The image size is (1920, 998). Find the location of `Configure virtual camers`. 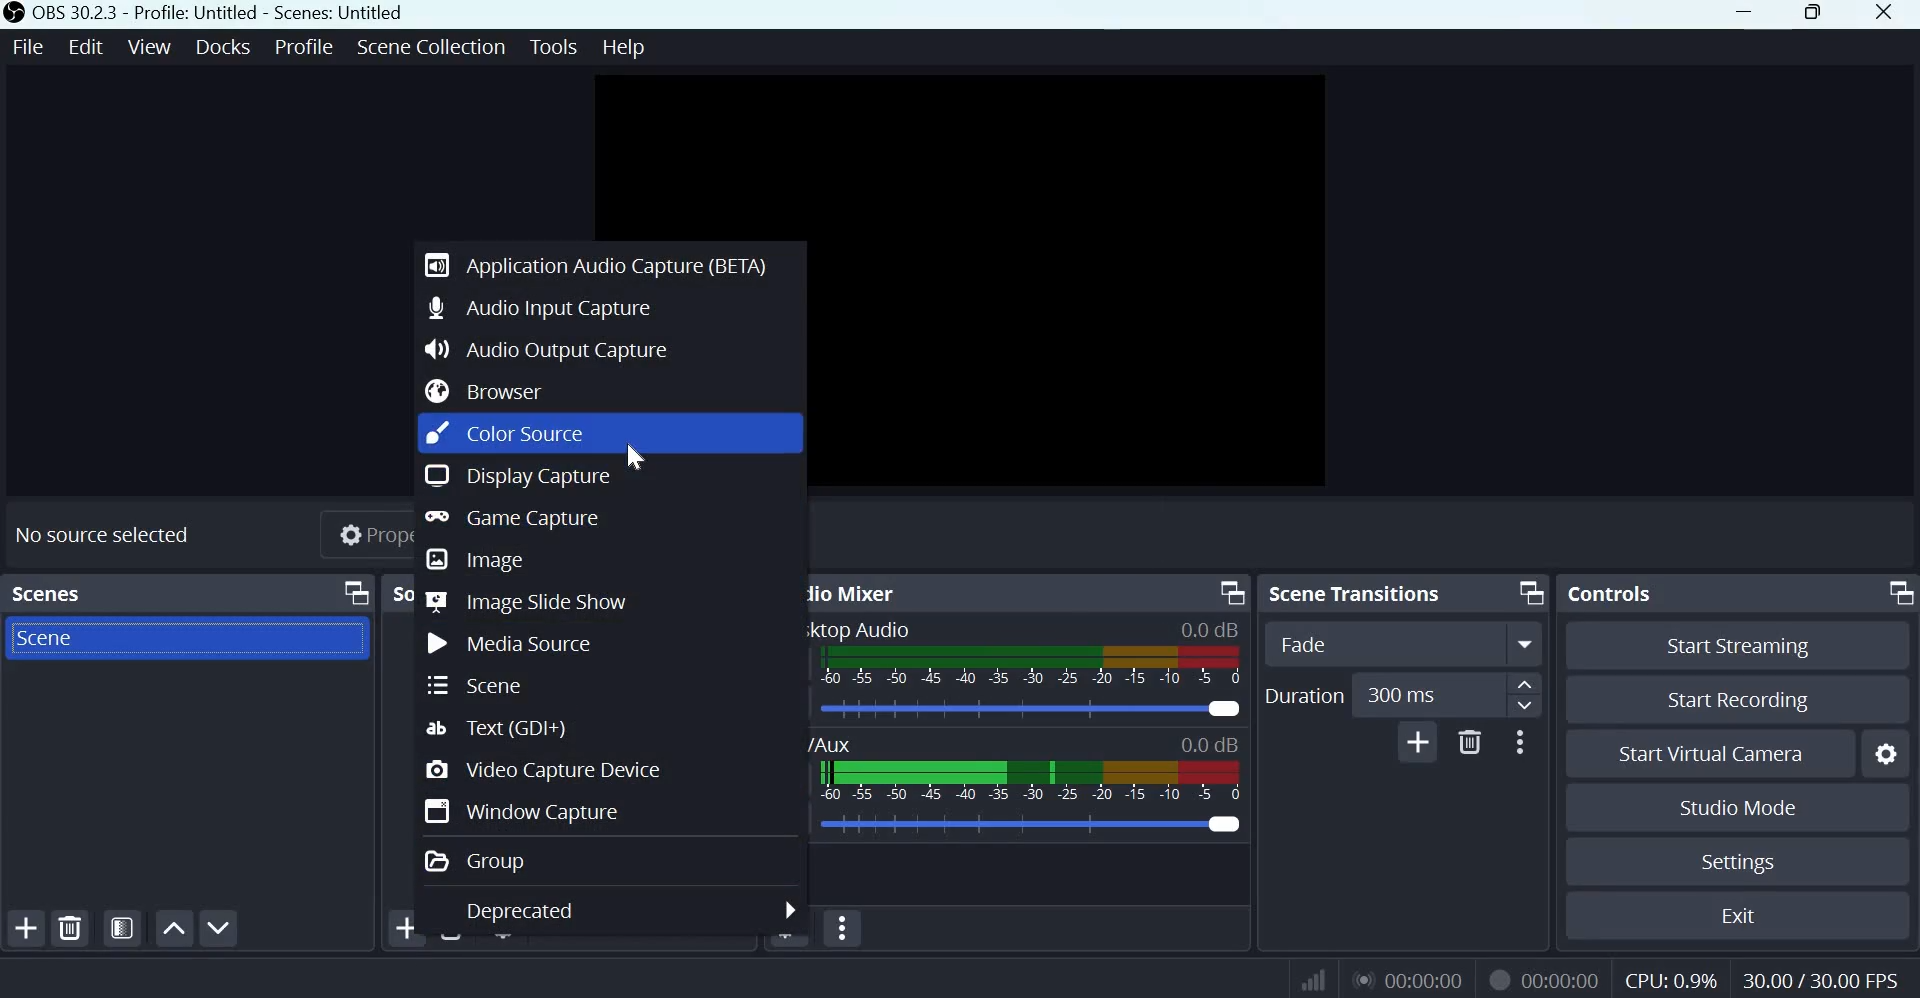

Configure virtual camers is located at coordinates (1889, 755).